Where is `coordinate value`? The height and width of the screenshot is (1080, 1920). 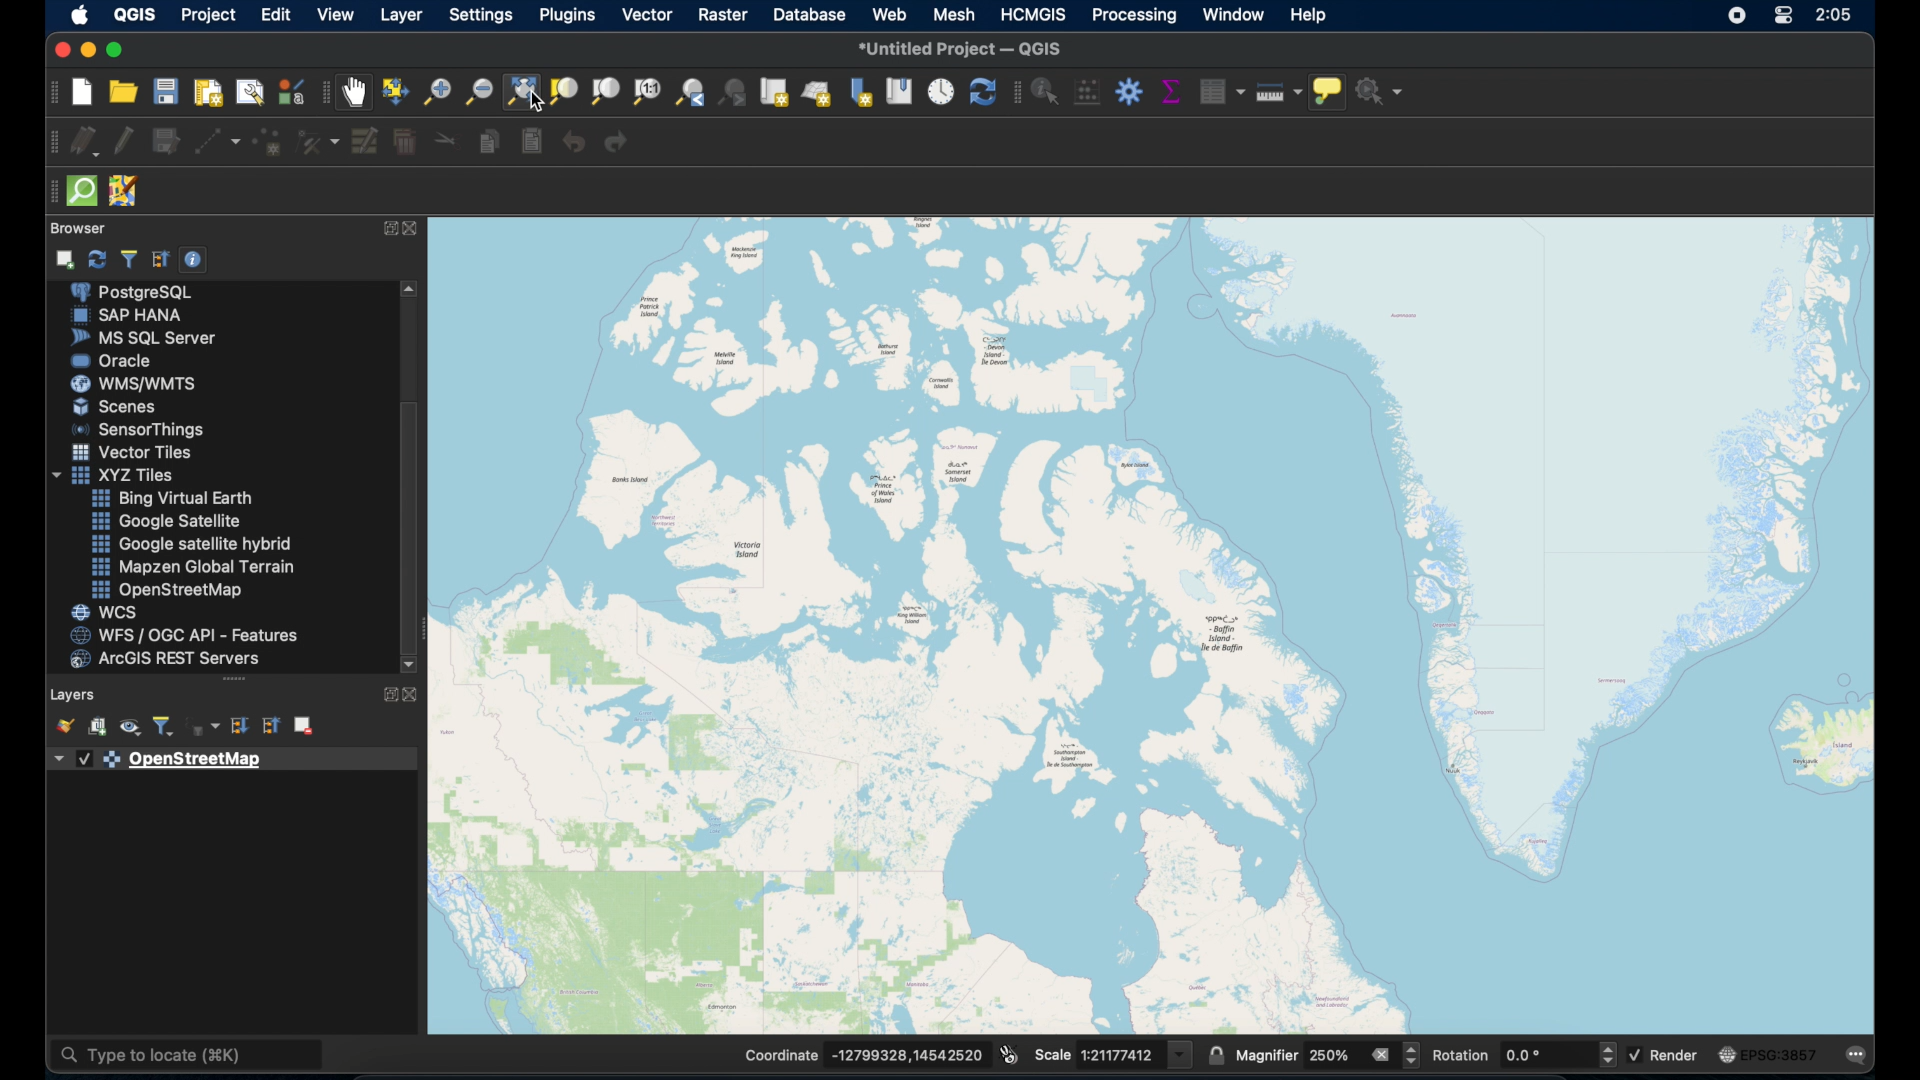 coordinate value is located at coordinates (909, 1054).